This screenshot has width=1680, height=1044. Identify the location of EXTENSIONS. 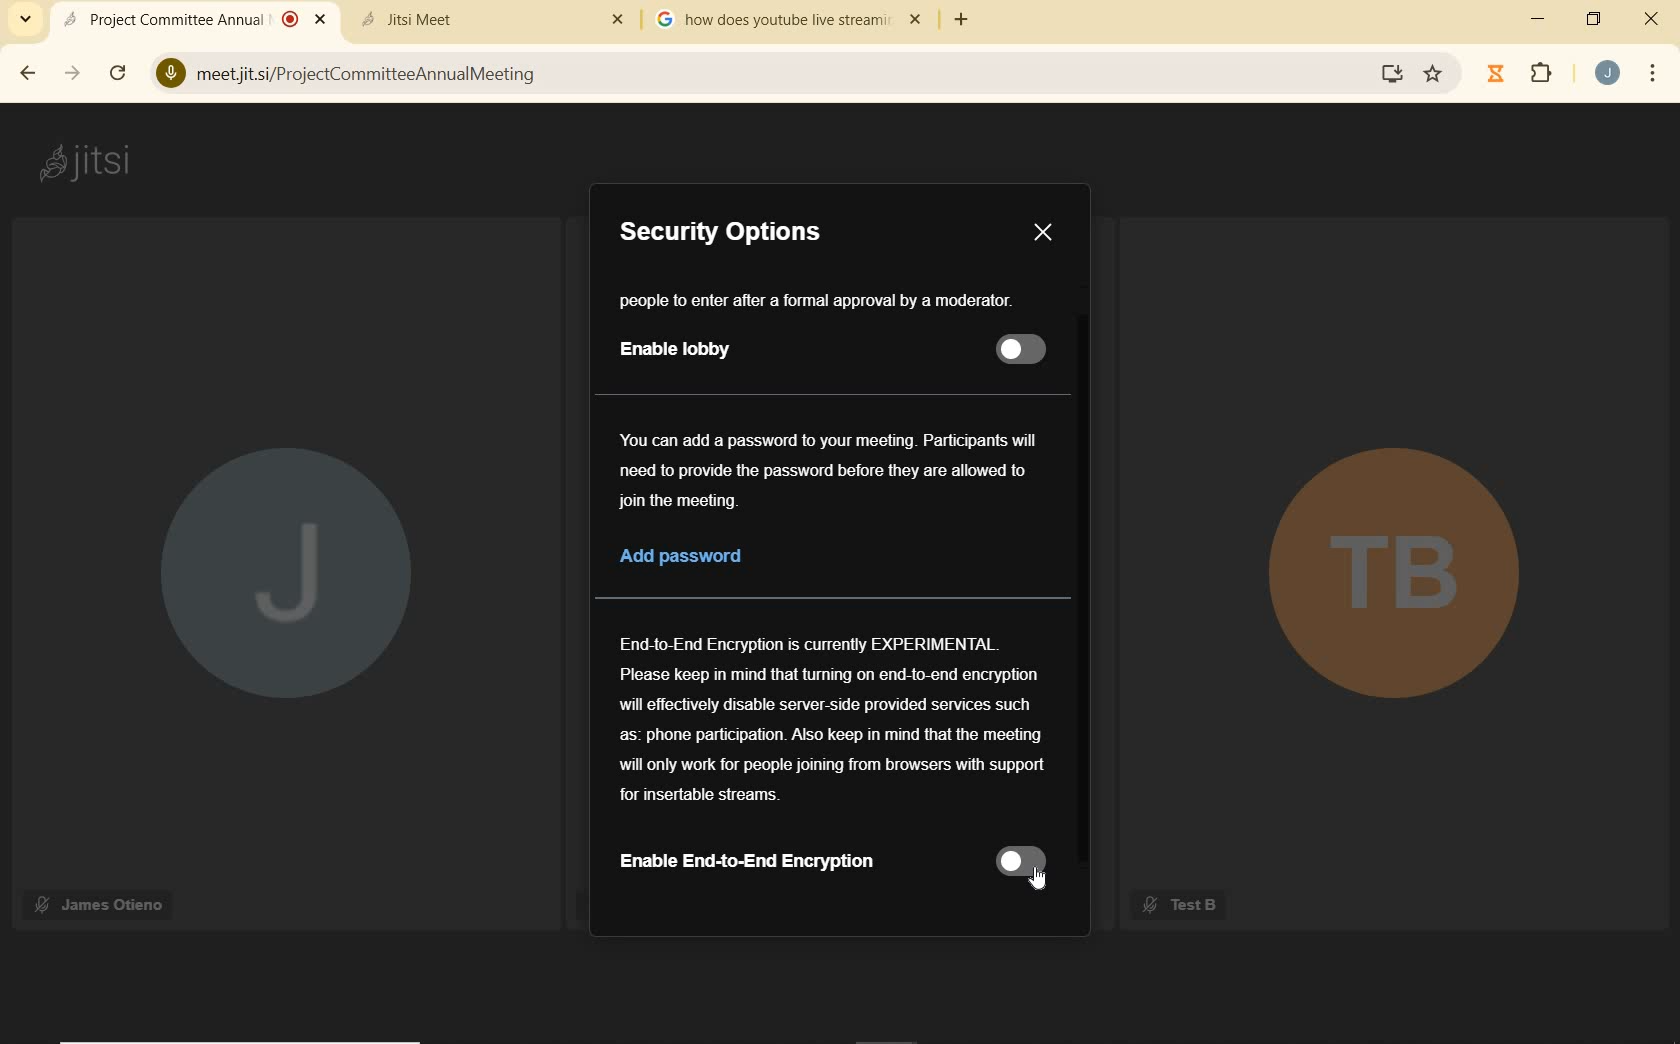
(1546, 76).